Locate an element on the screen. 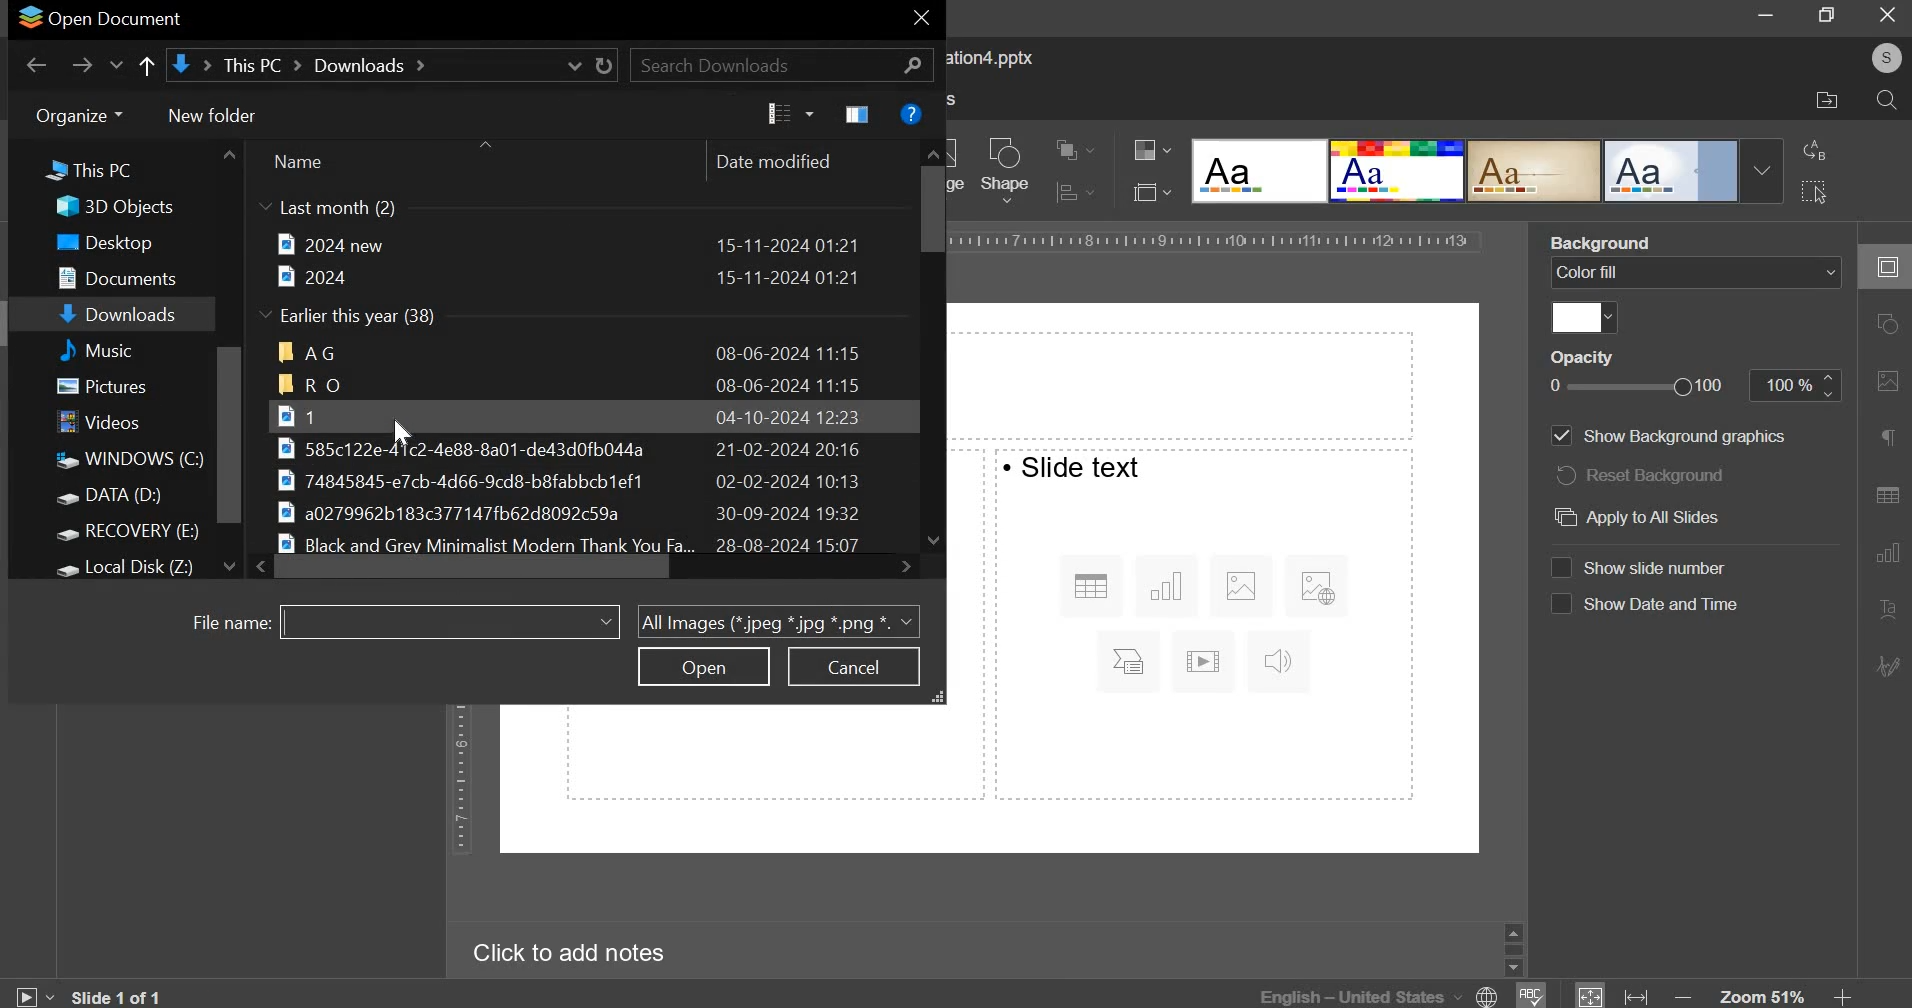 The width and height of the screenshot is (1912, 1008). increase zoom is located at coordinates (1842, 996).